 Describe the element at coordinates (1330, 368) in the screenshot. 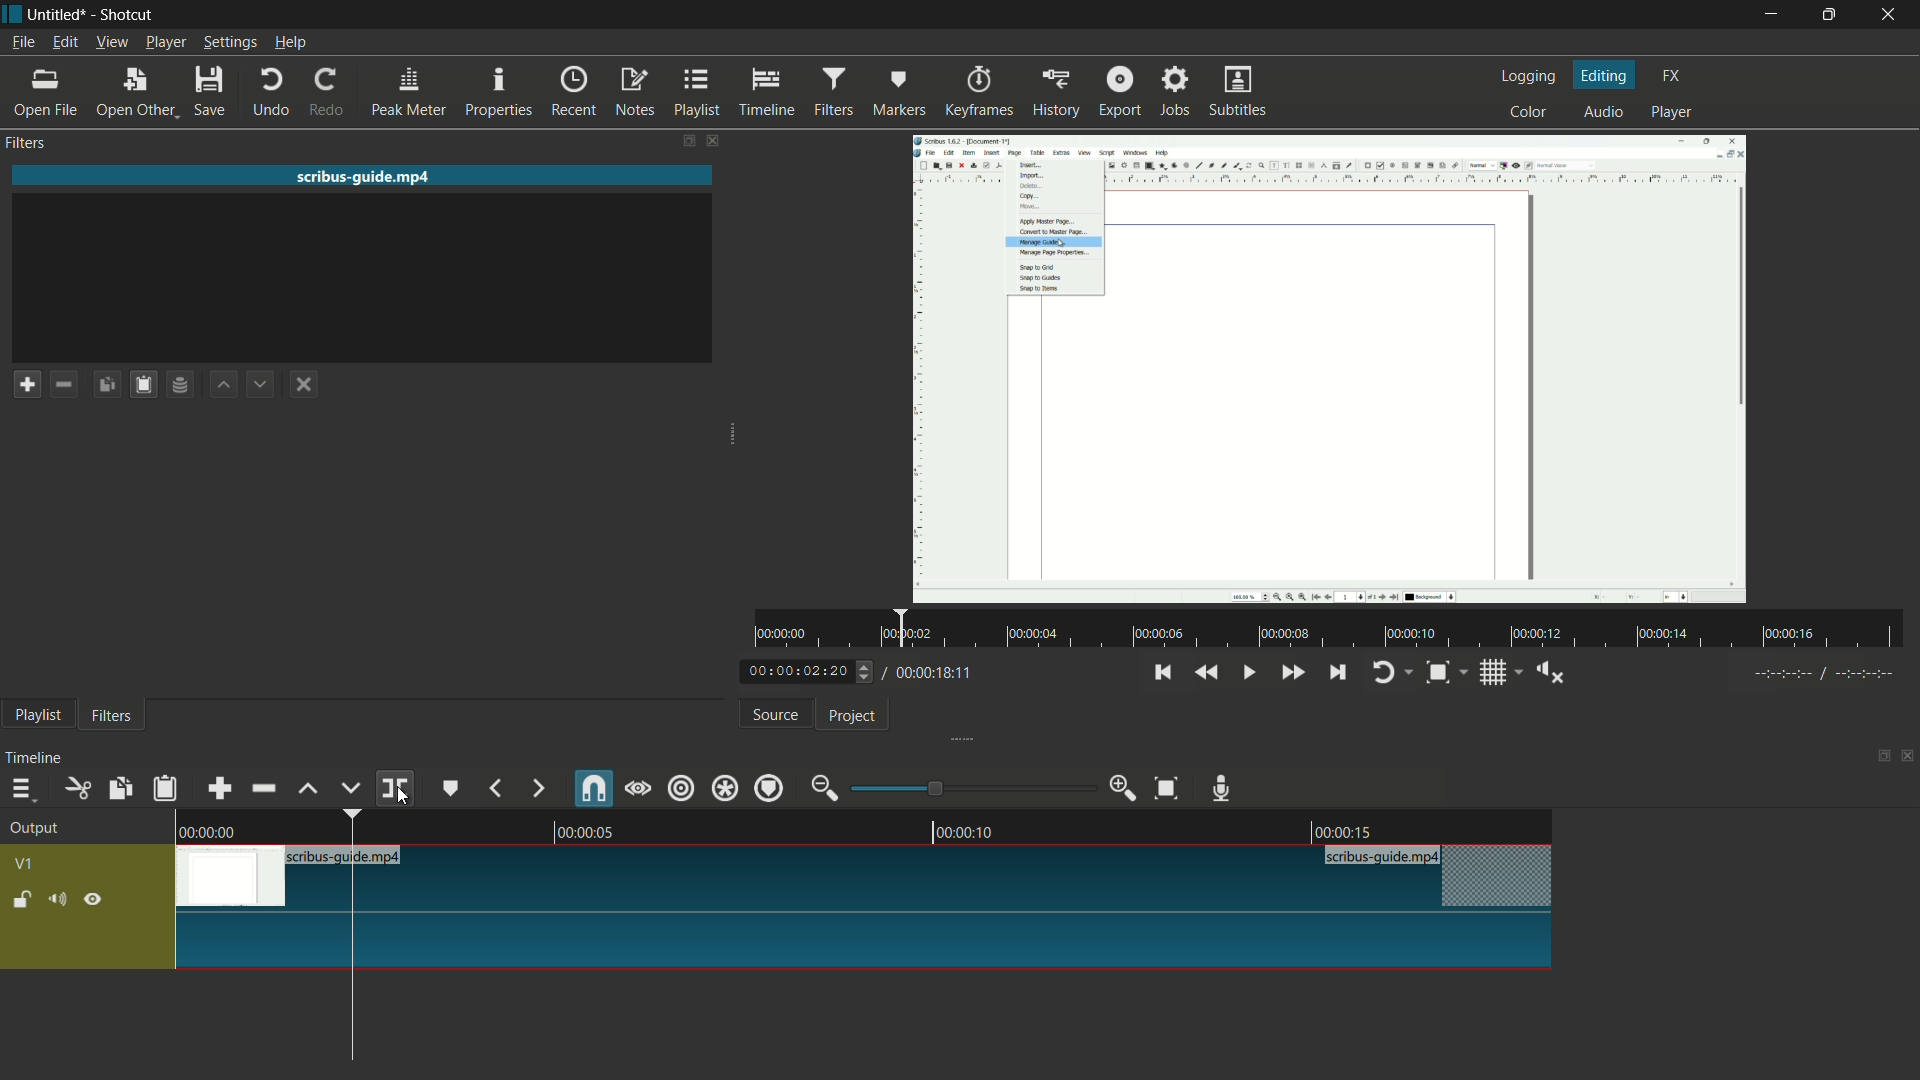

I see `imported file` at that location.